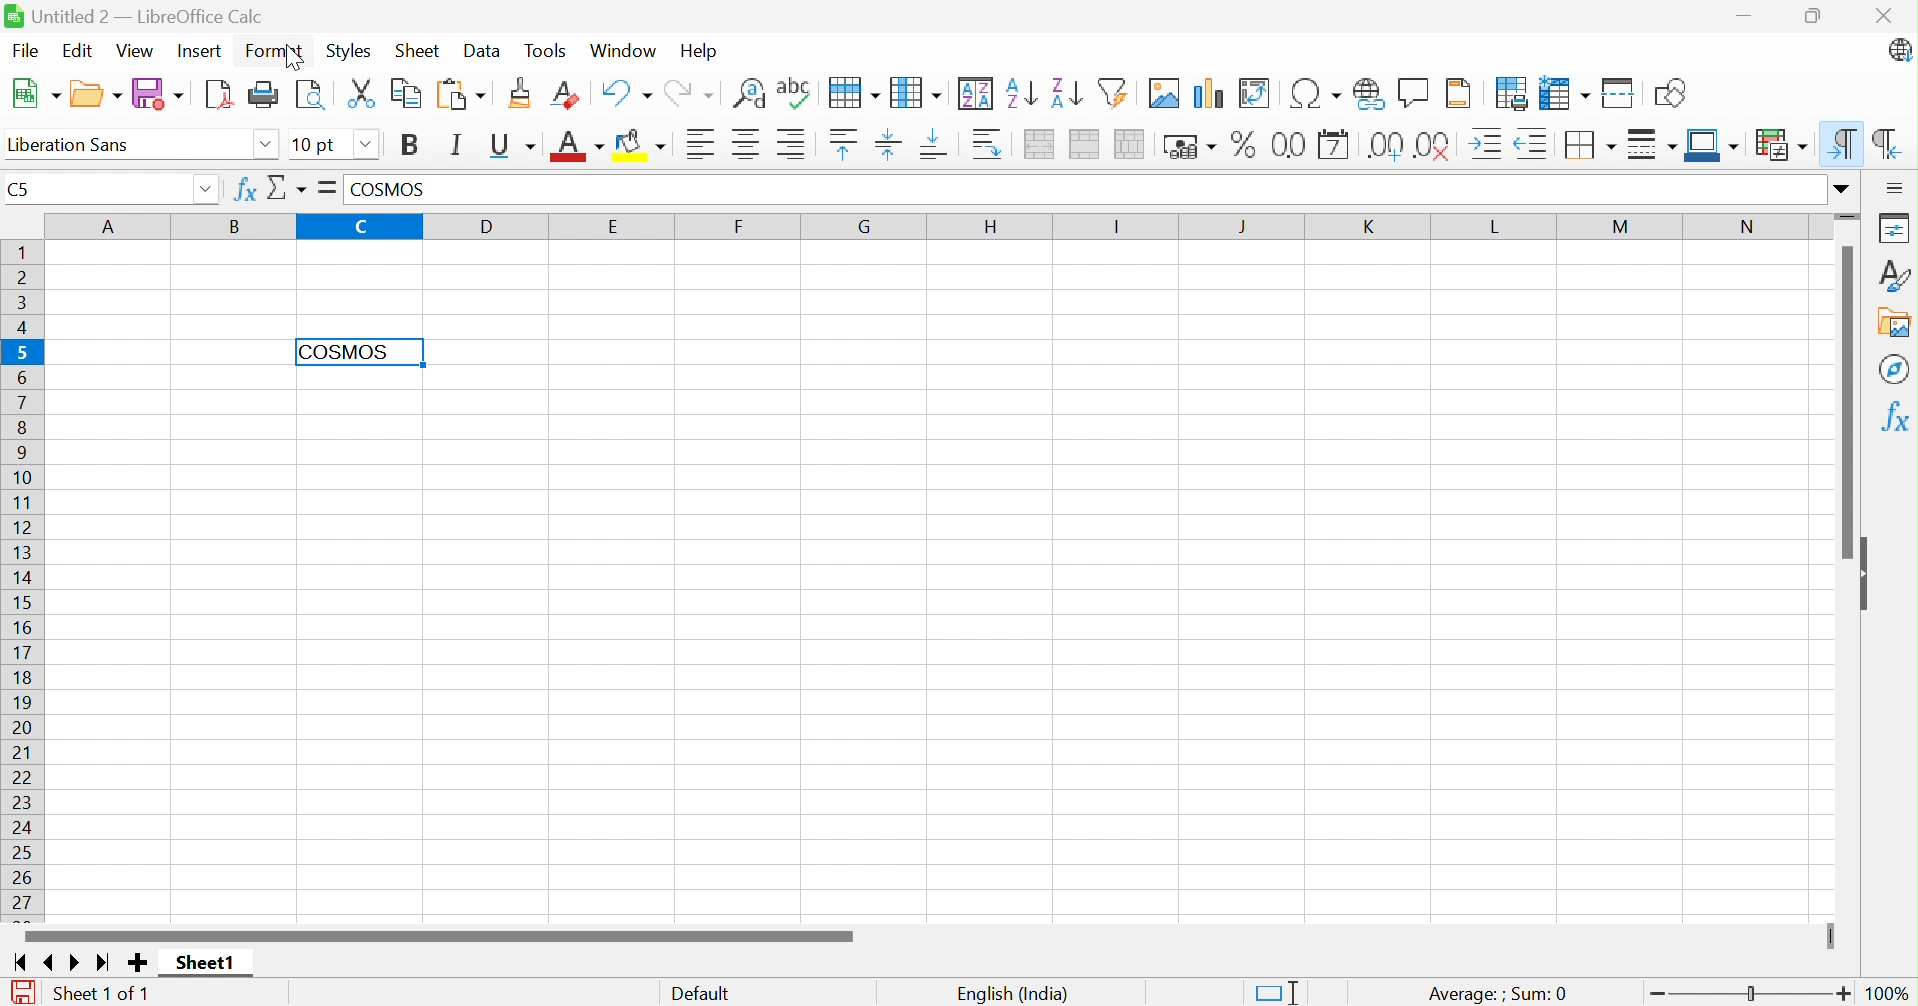  What do you see at coordinates (286, 188) in the screenshot?
I see `Select Function` at bounding box center [286, 188].